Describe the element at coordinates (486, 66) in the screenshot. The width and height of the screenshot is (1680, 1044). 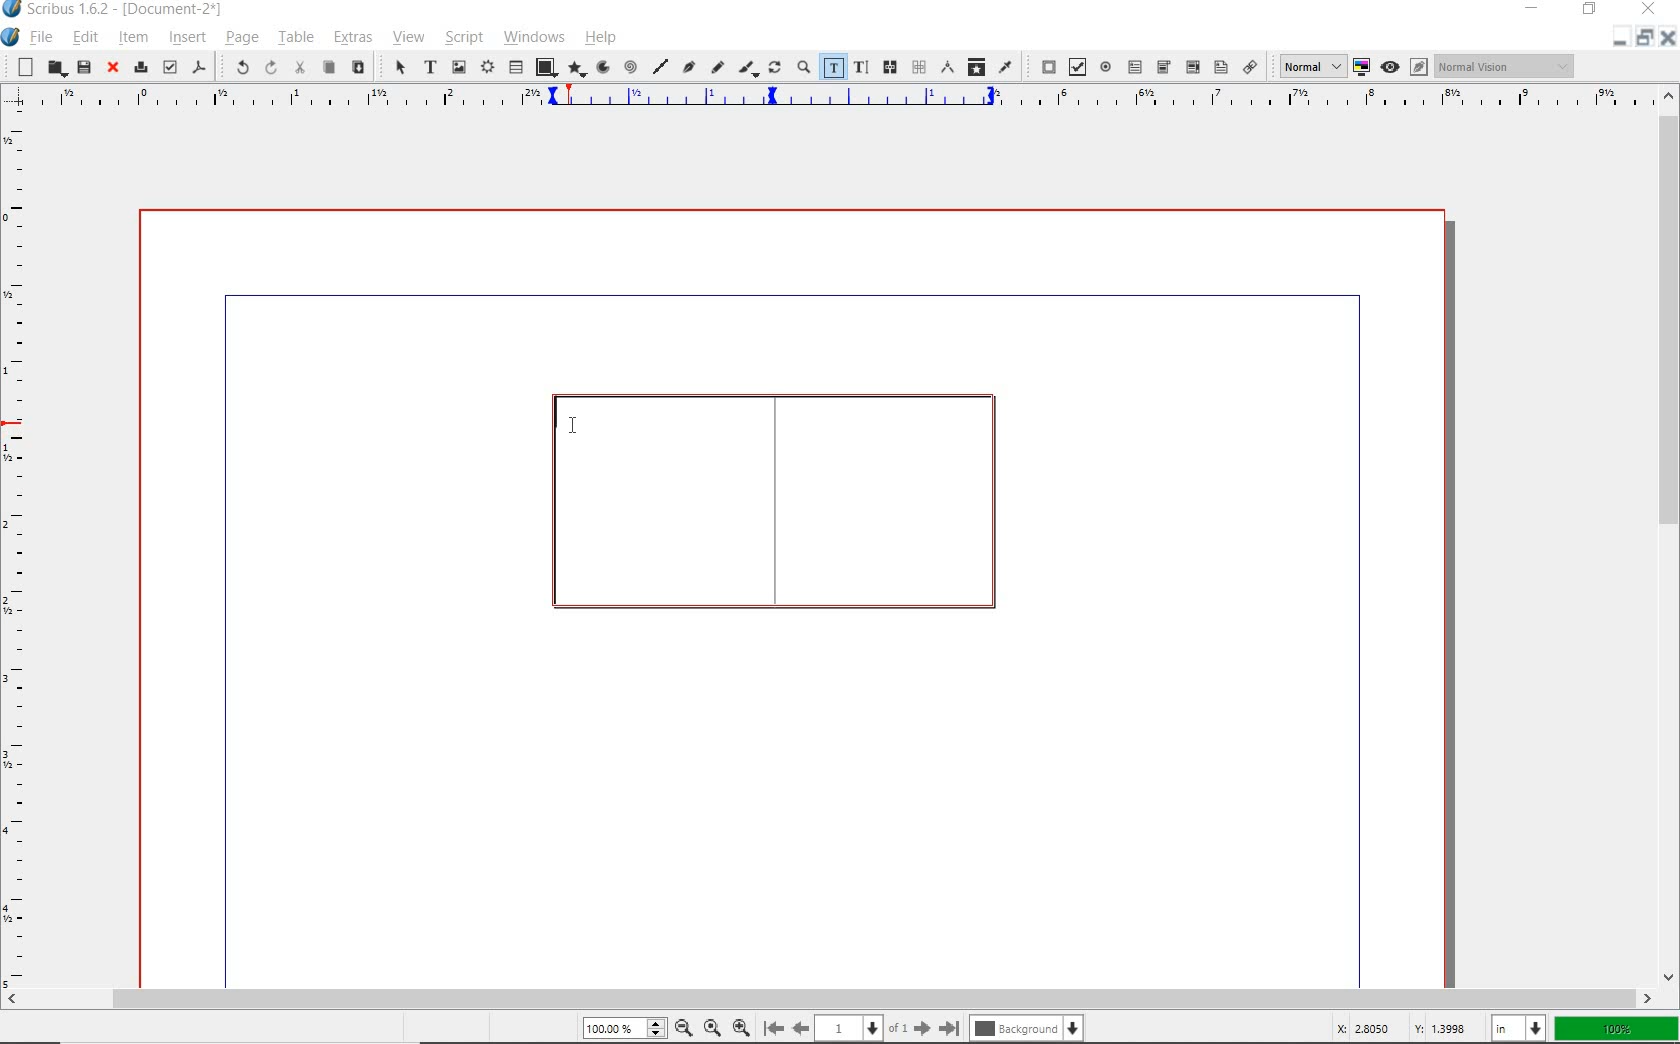
I see `render frame` at that location.